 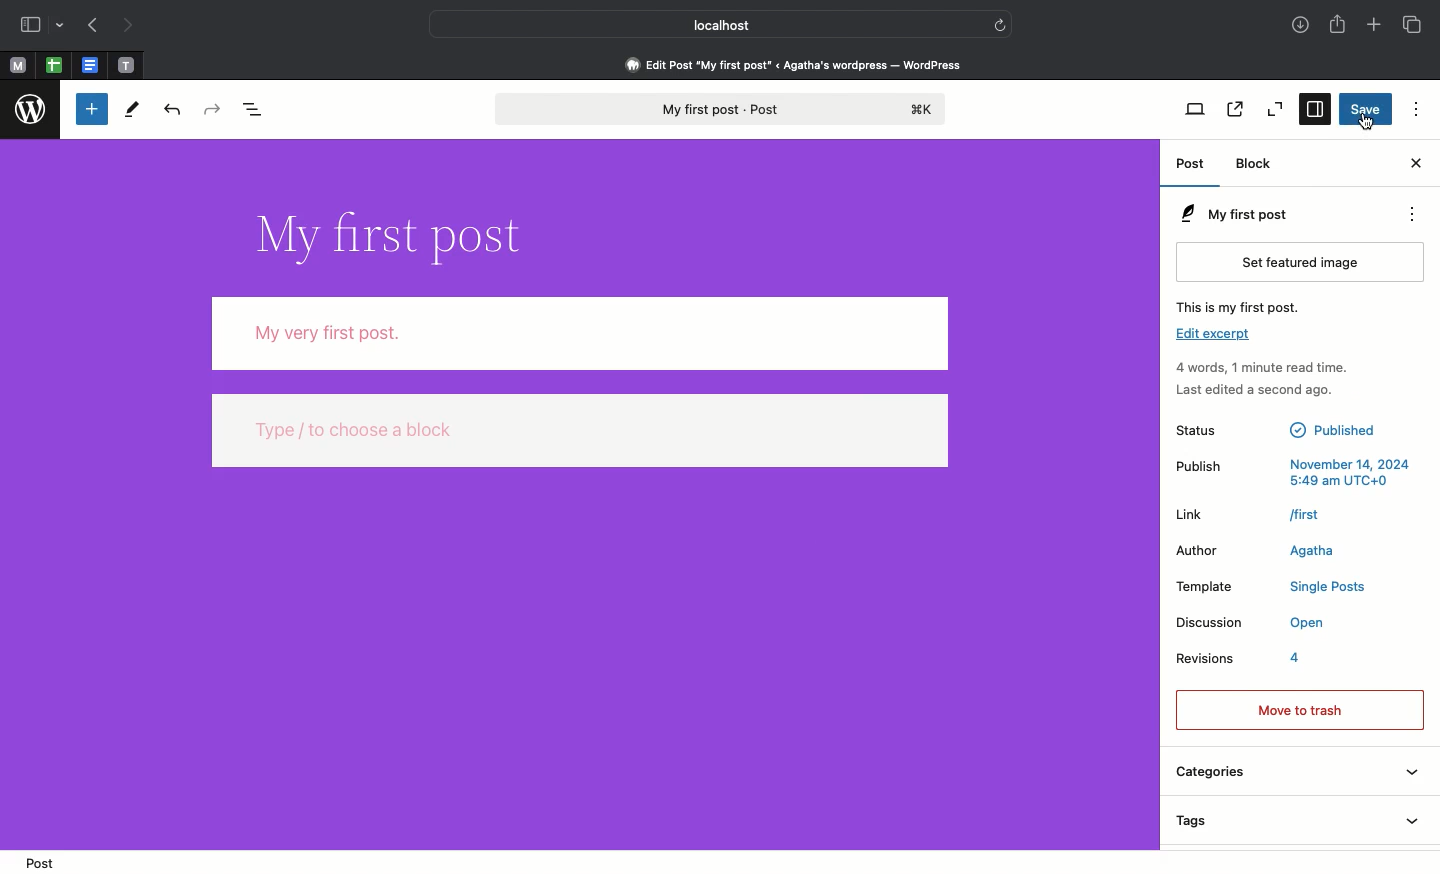 What do you see at coordinates (1295, 821) in the screenshot?
I see `Tags` at bounding box center [1295, 821].